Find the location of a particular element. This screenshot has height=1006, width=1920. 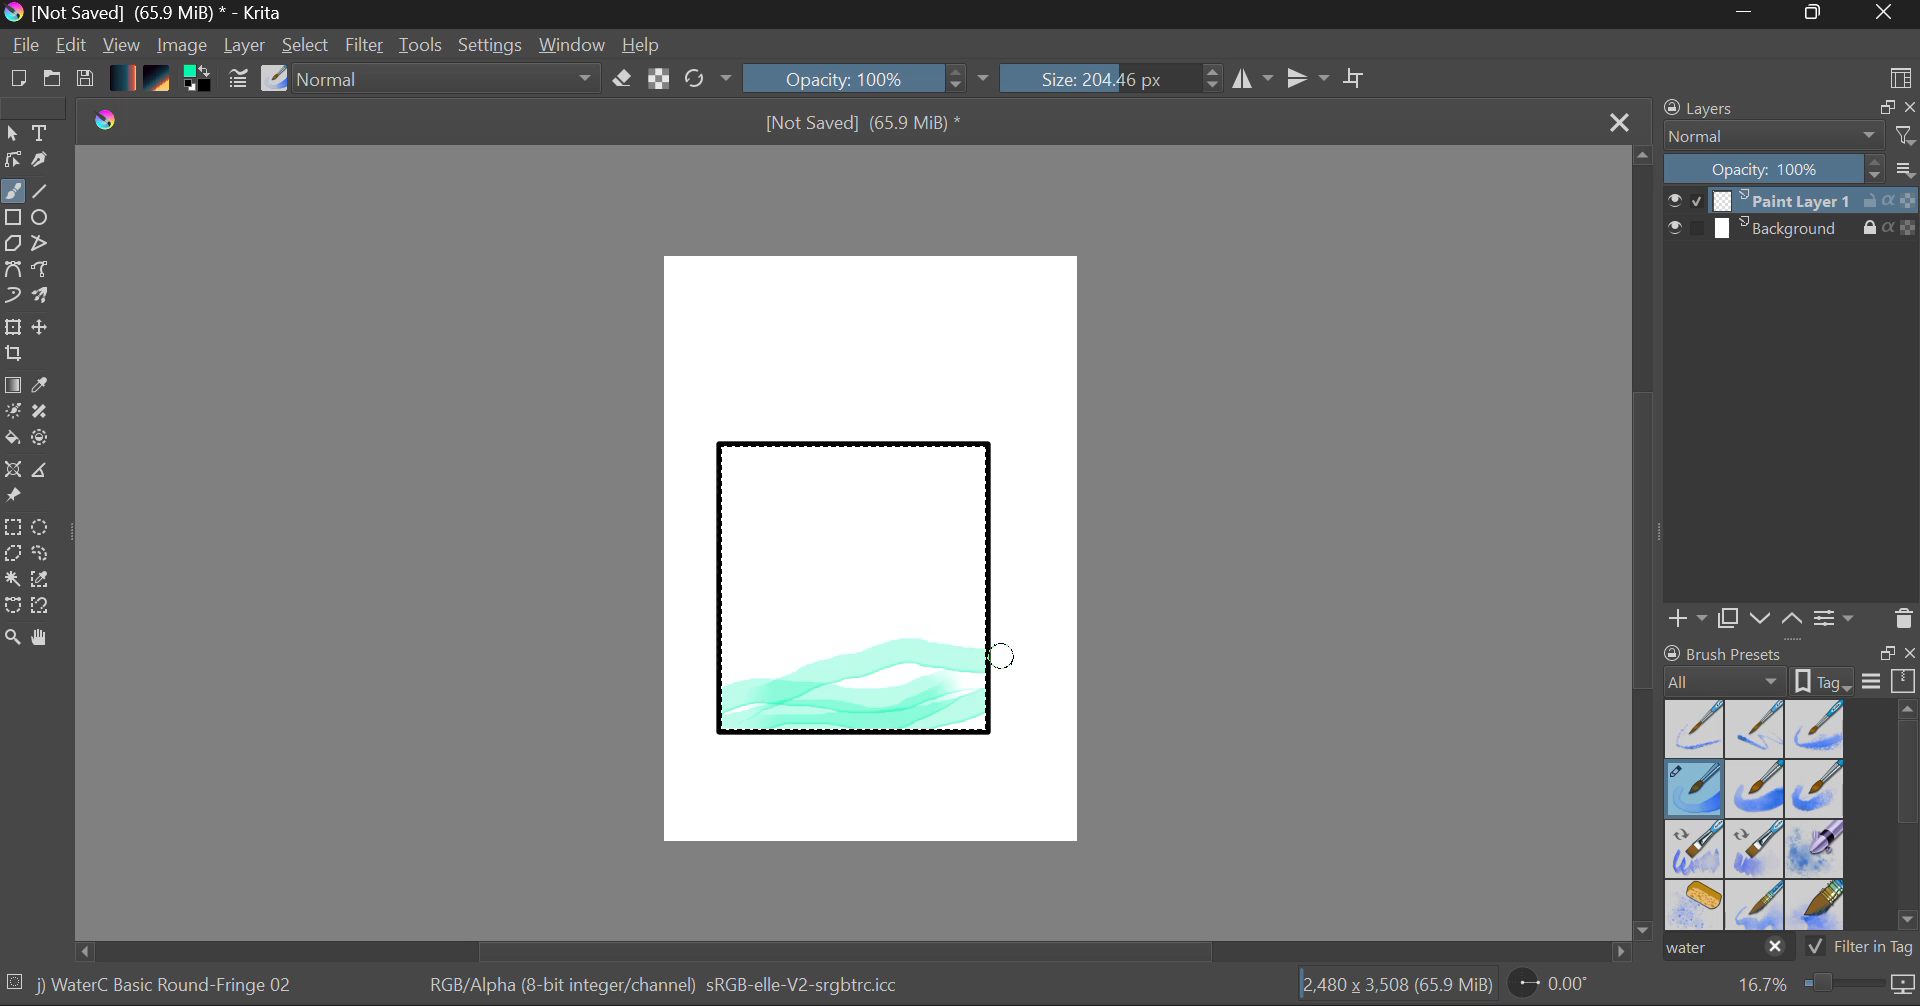

Close is located at coordinates (1886, 14).